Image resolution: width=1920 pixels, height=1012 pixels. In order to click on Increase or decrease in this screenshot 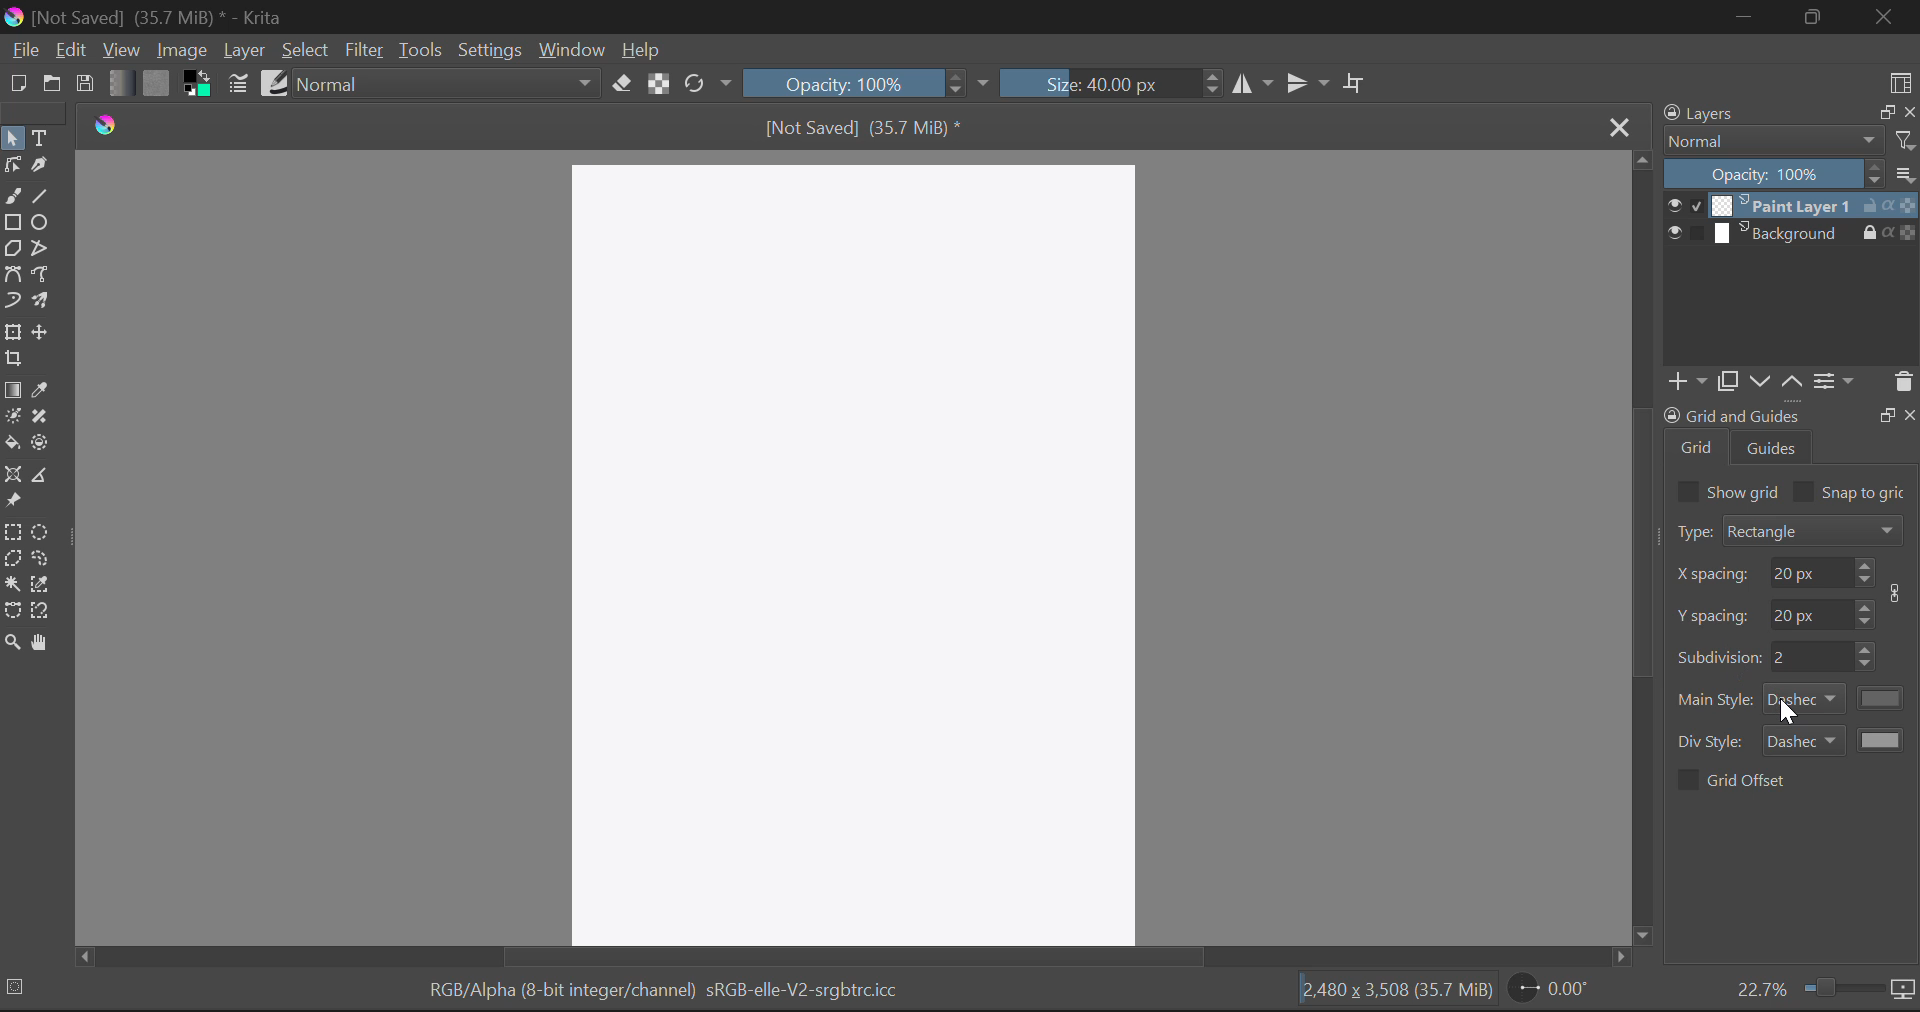, I will do `click(1866, 612)`.